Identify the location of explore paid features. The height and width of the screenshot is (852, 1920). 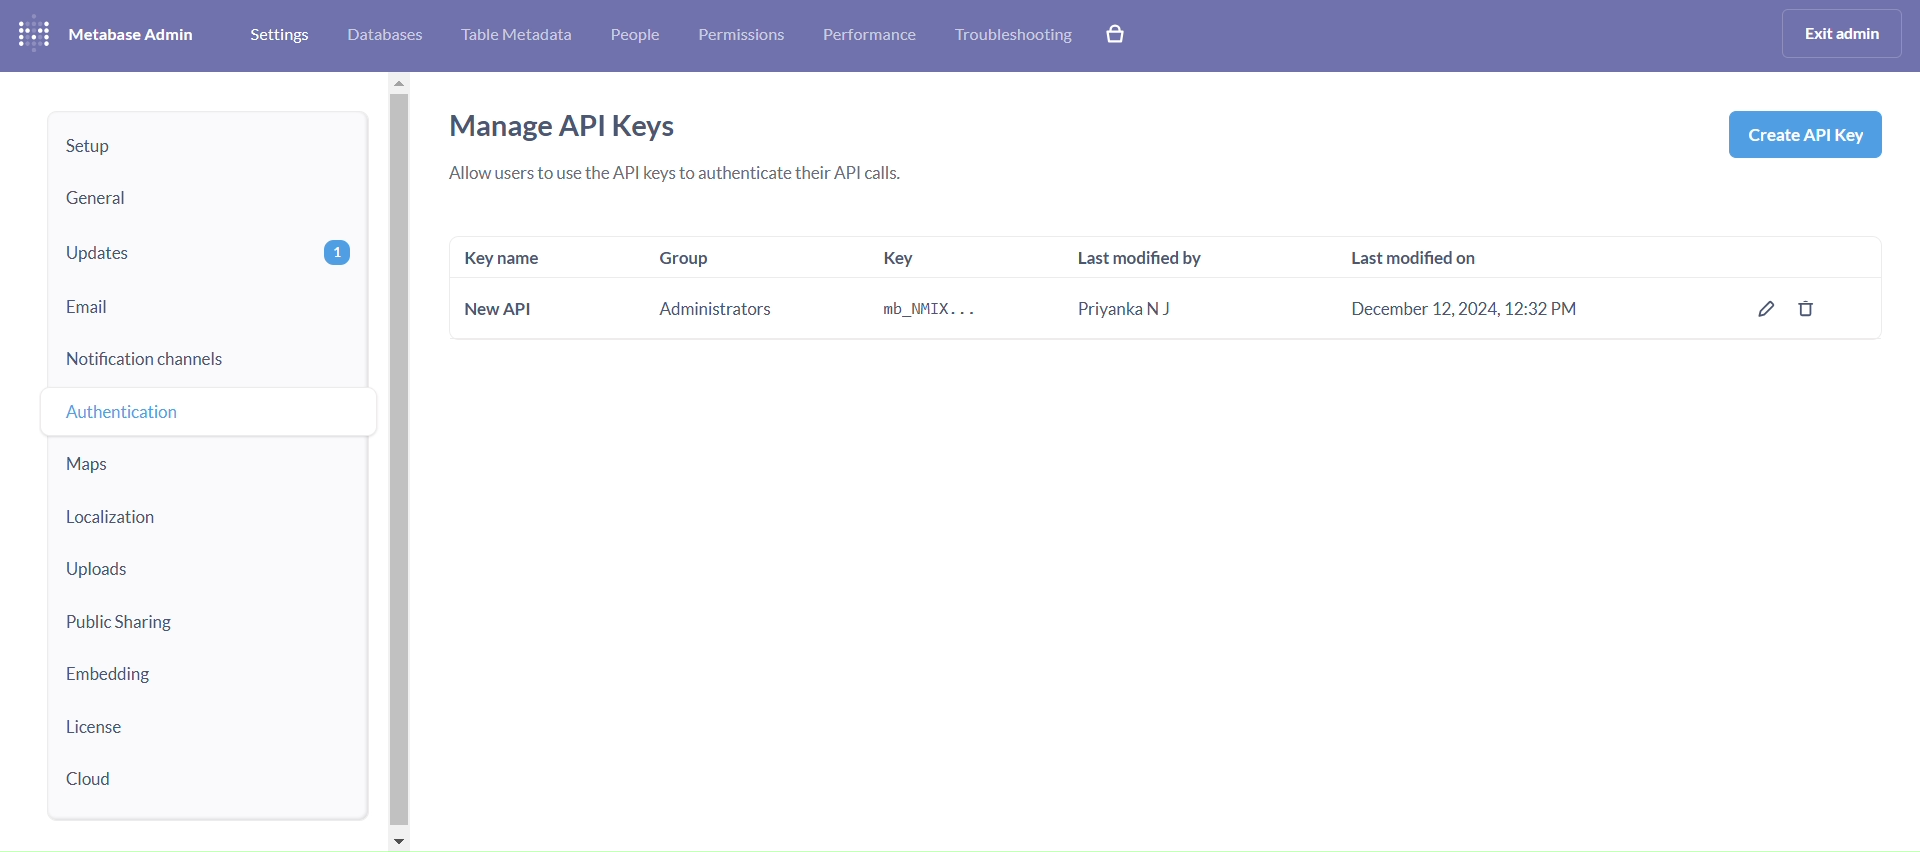
(1120, 35).